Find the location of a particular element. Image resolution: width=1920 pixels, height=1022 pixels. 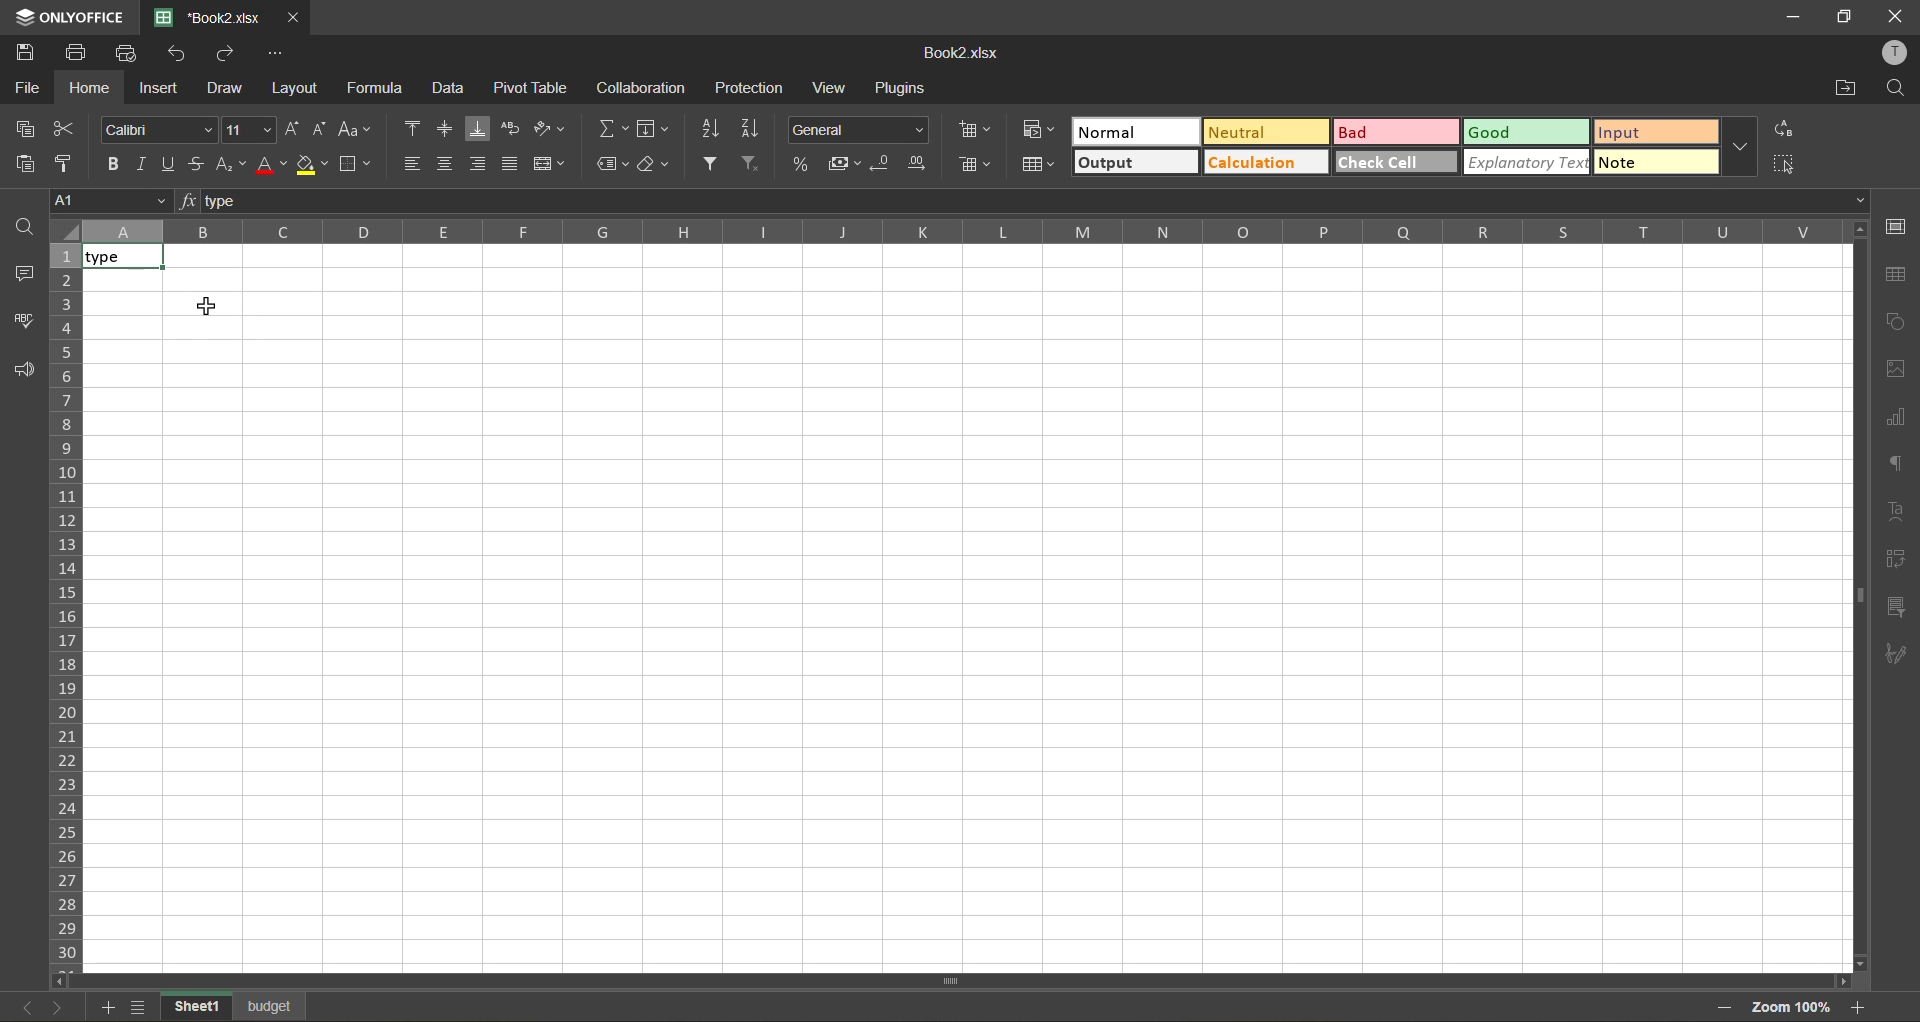

text is located at coordinates (1896, 510).